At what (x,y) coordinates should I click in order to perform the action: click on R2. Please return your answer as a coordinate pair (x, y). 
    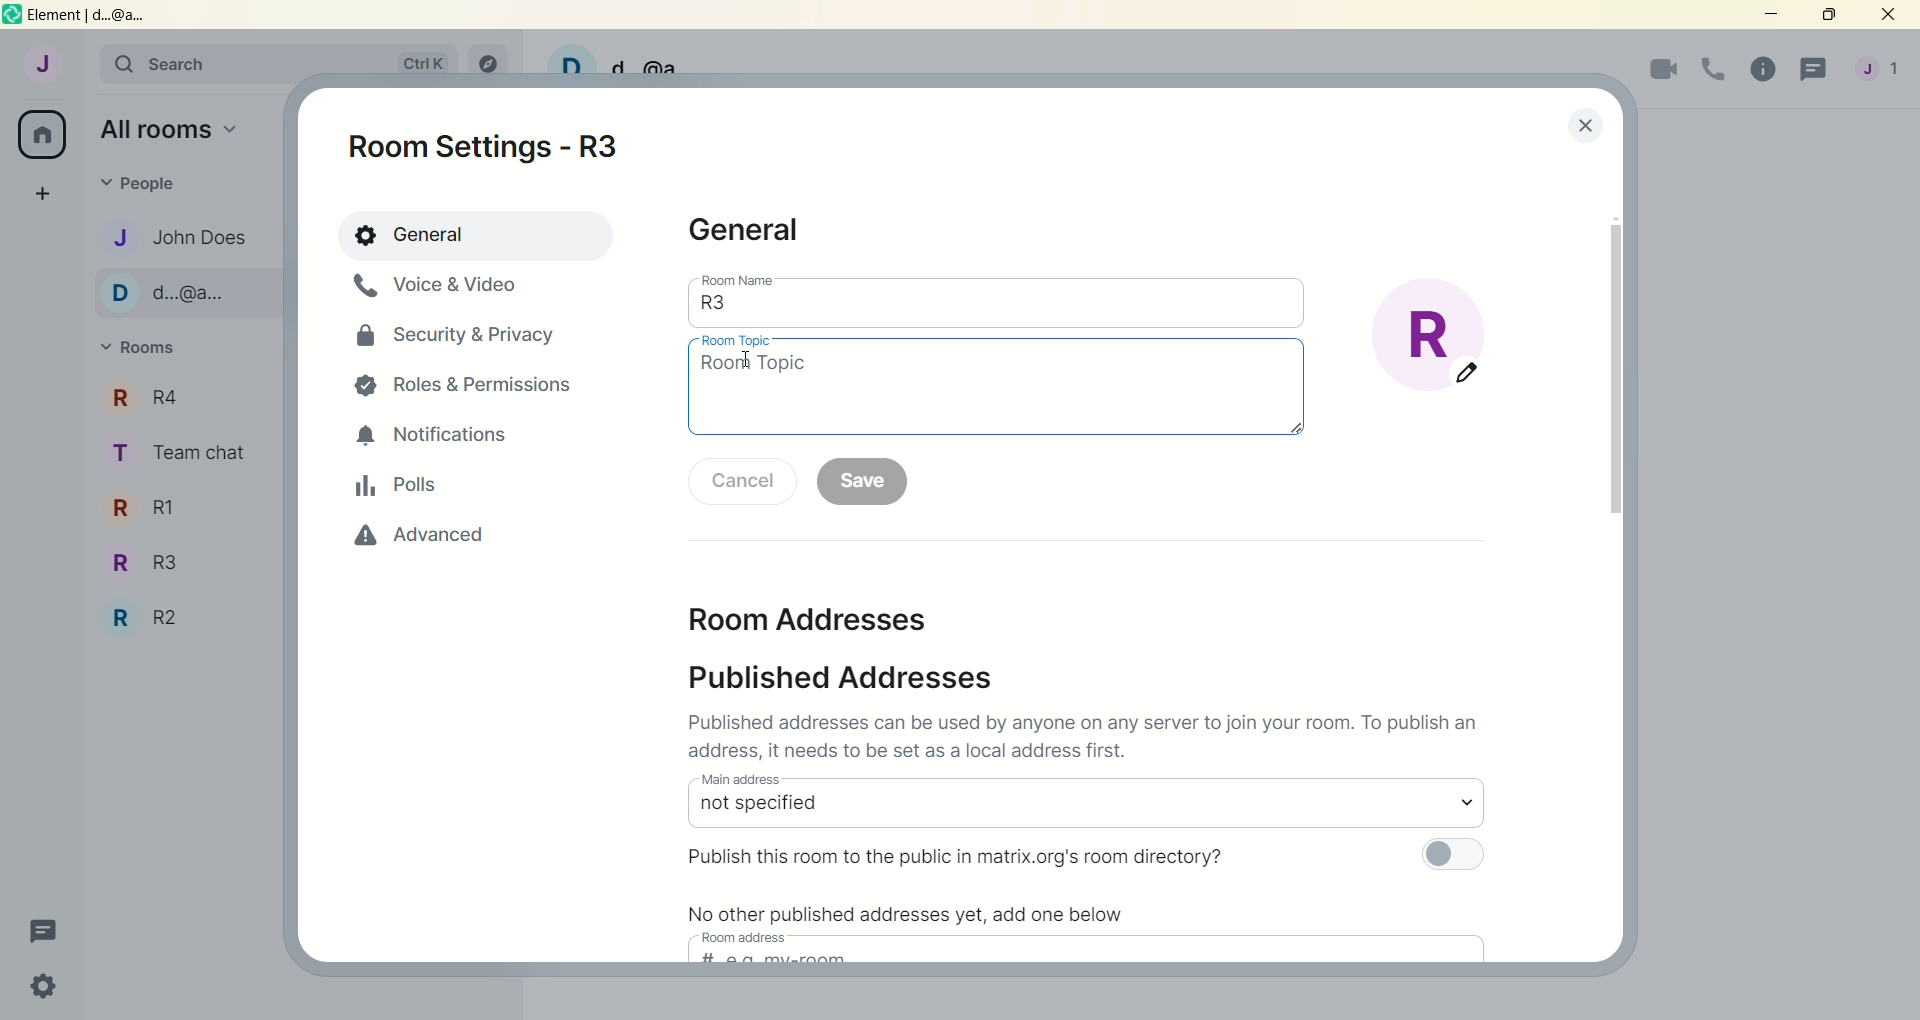
    Looking at the image, I should click on (183, 613).